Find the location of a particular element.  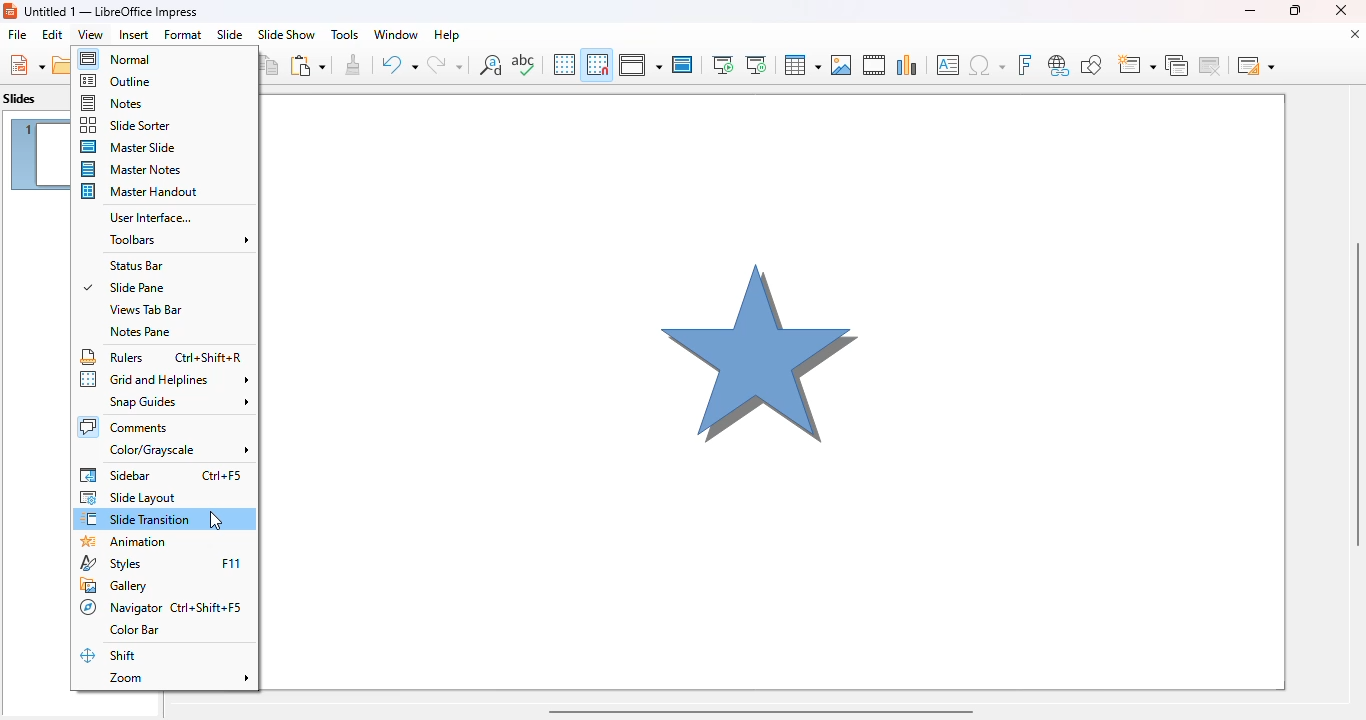

insert hyperlink is located at coordinates (1059, 66).